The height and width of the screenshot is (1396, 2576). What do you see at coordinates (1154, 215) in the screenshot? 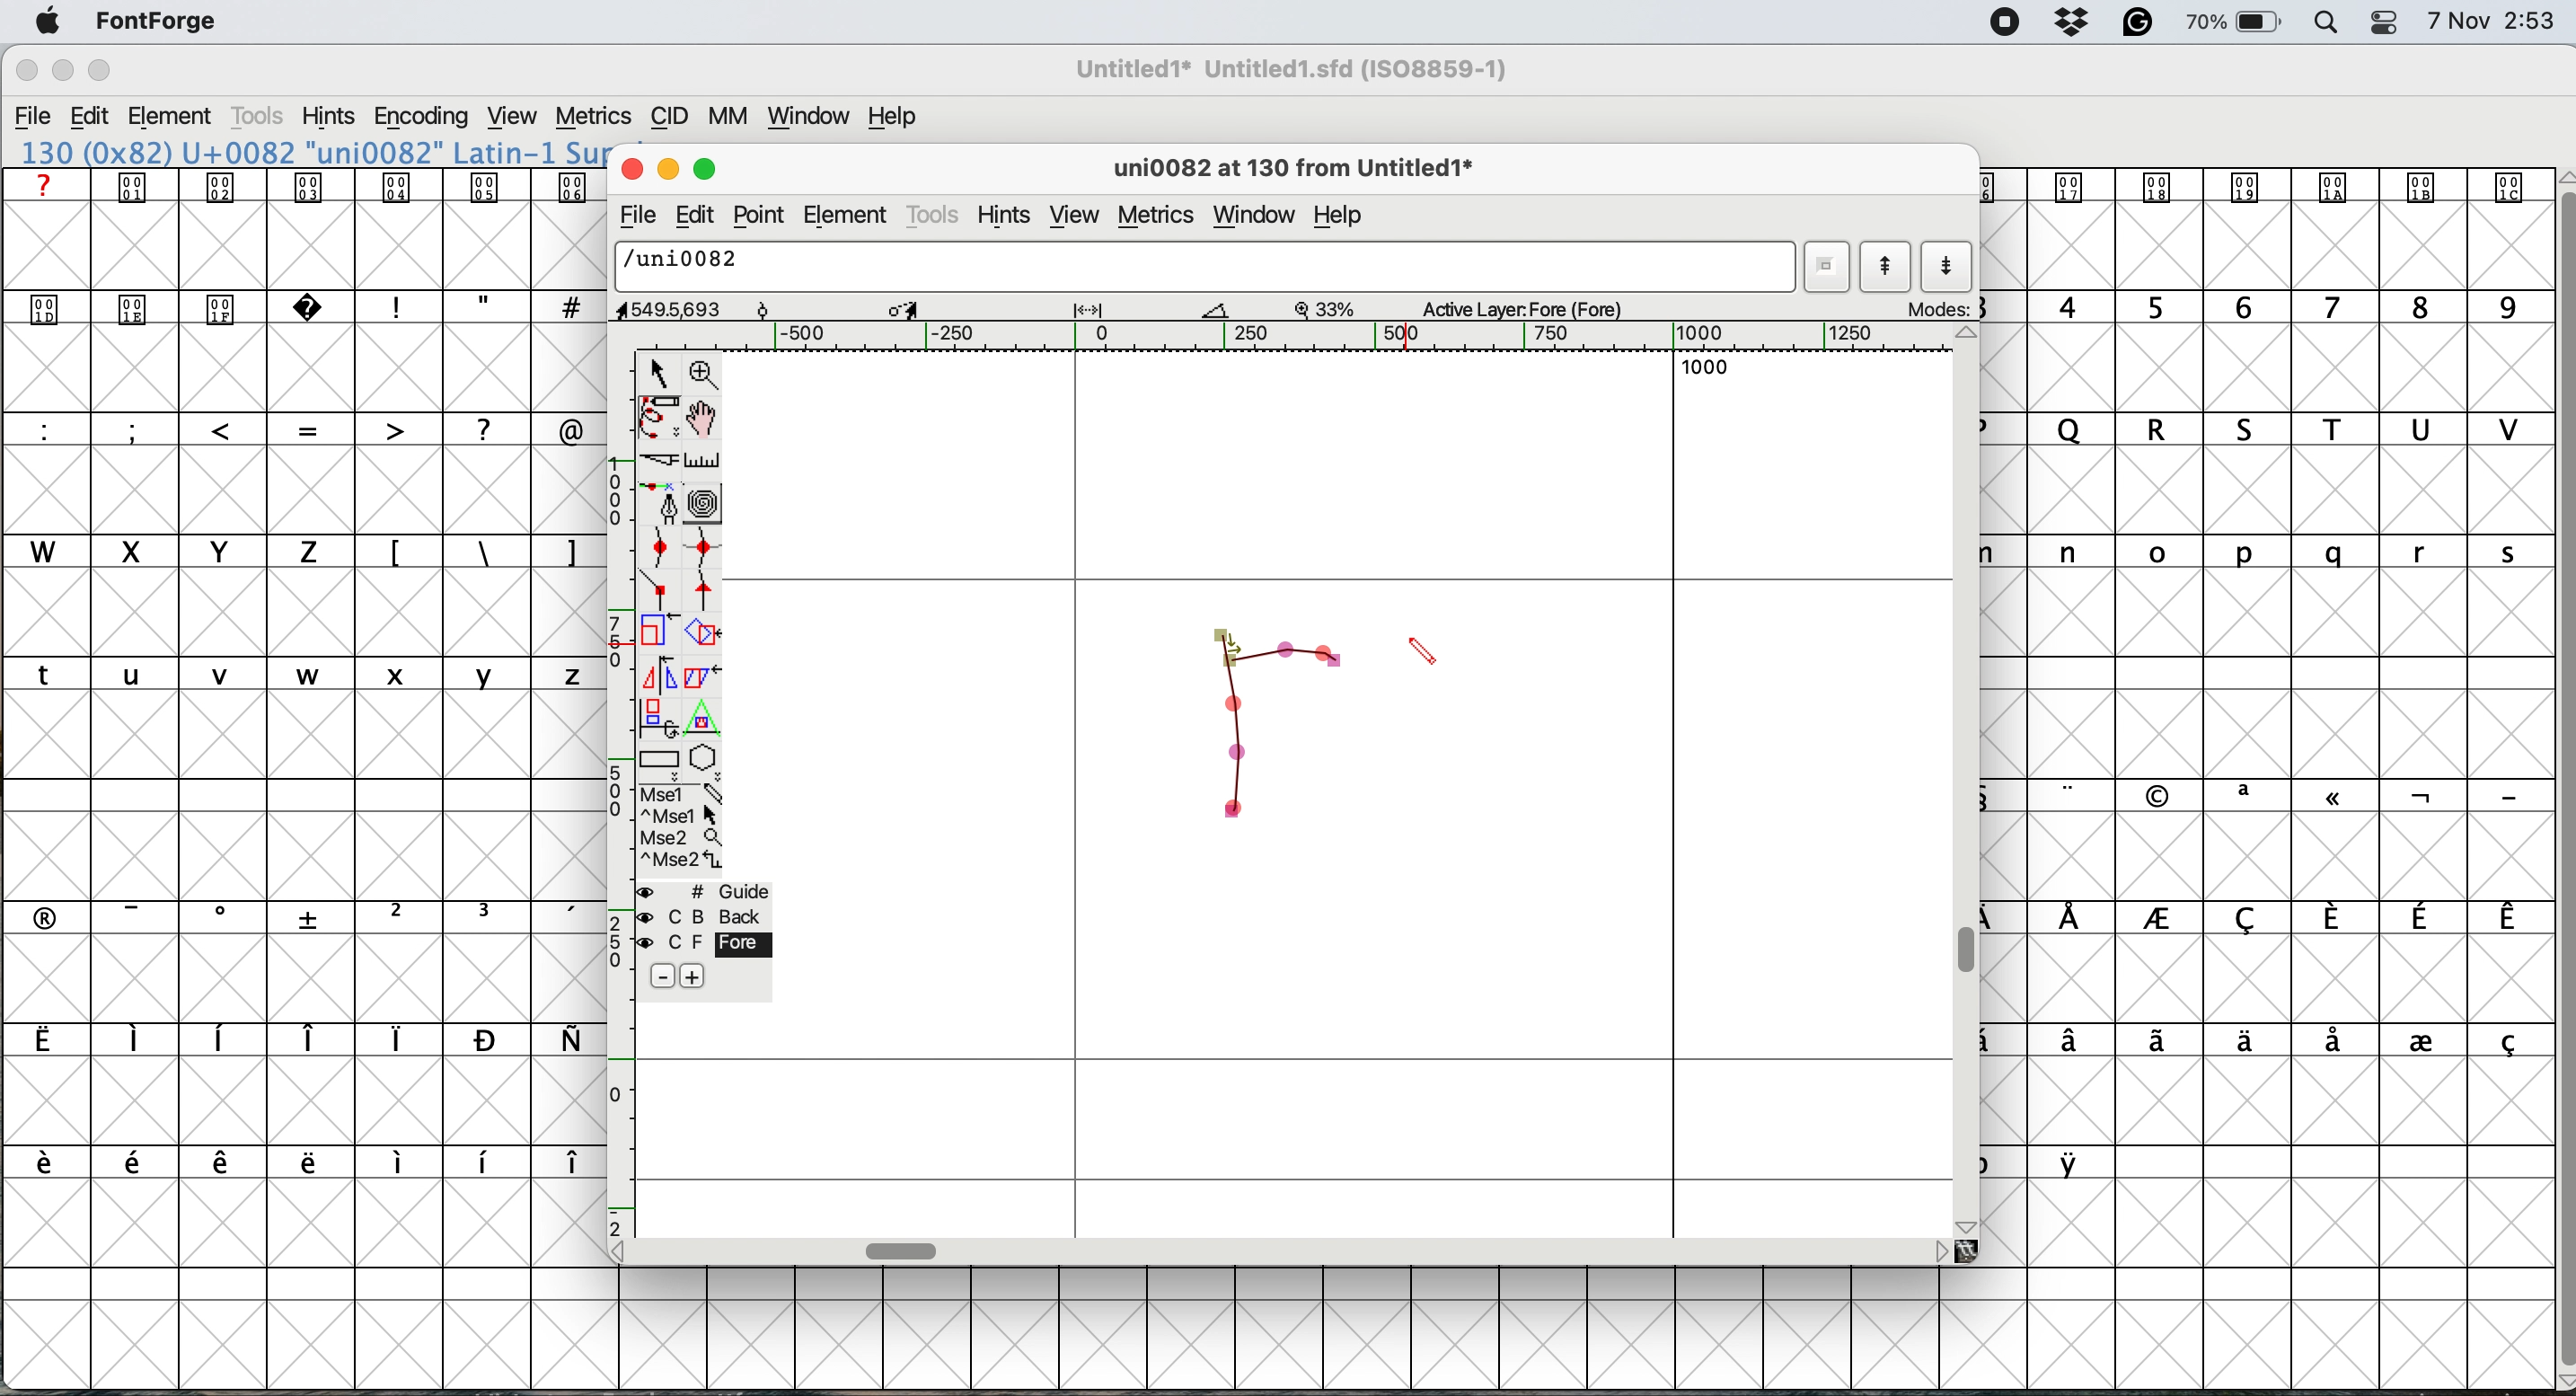
I see `metrics` at bounding box center [1154, 215].